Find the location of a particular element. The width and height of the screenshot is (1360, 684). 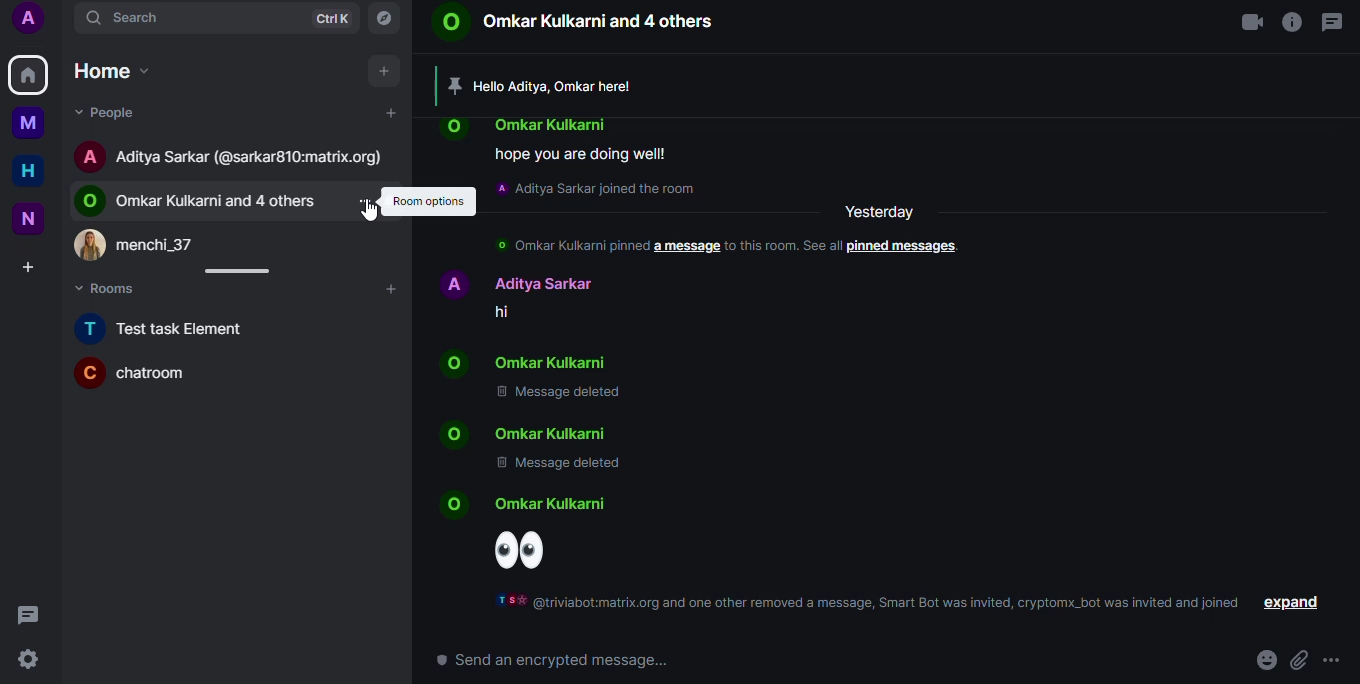

contact is located at coordinates (233, 156).